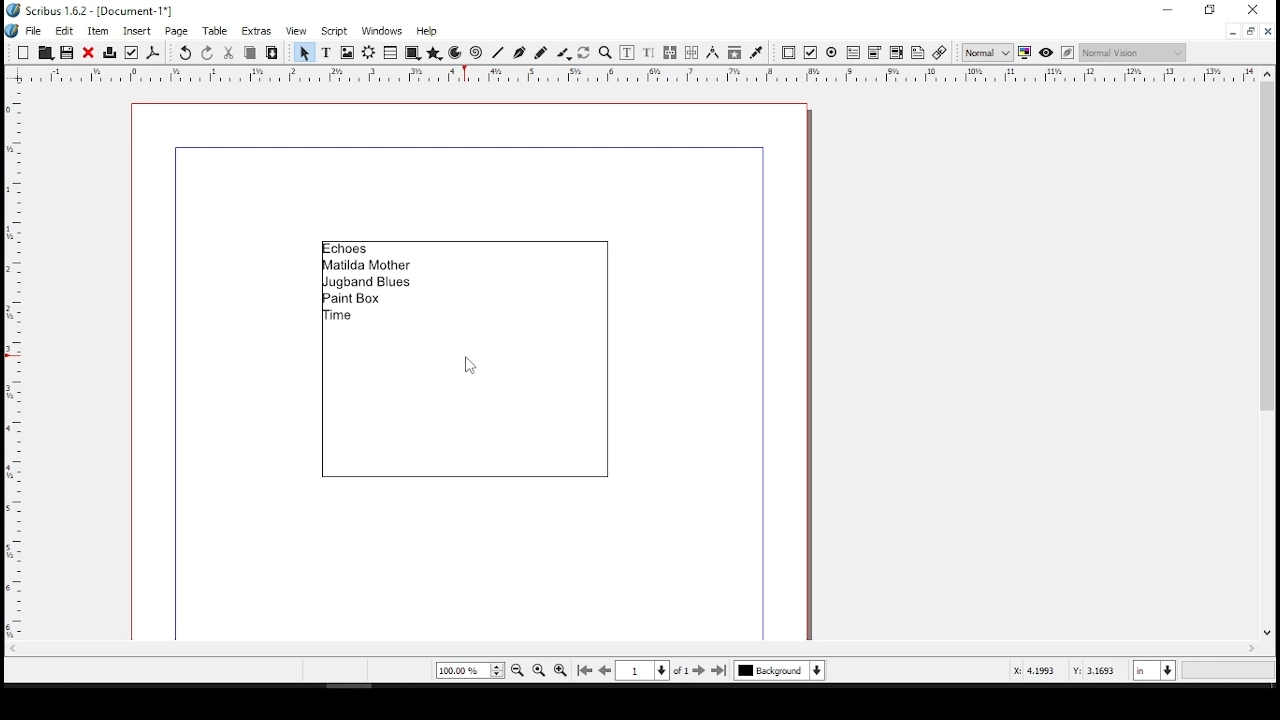  I want to click on table, so click(390, 53).